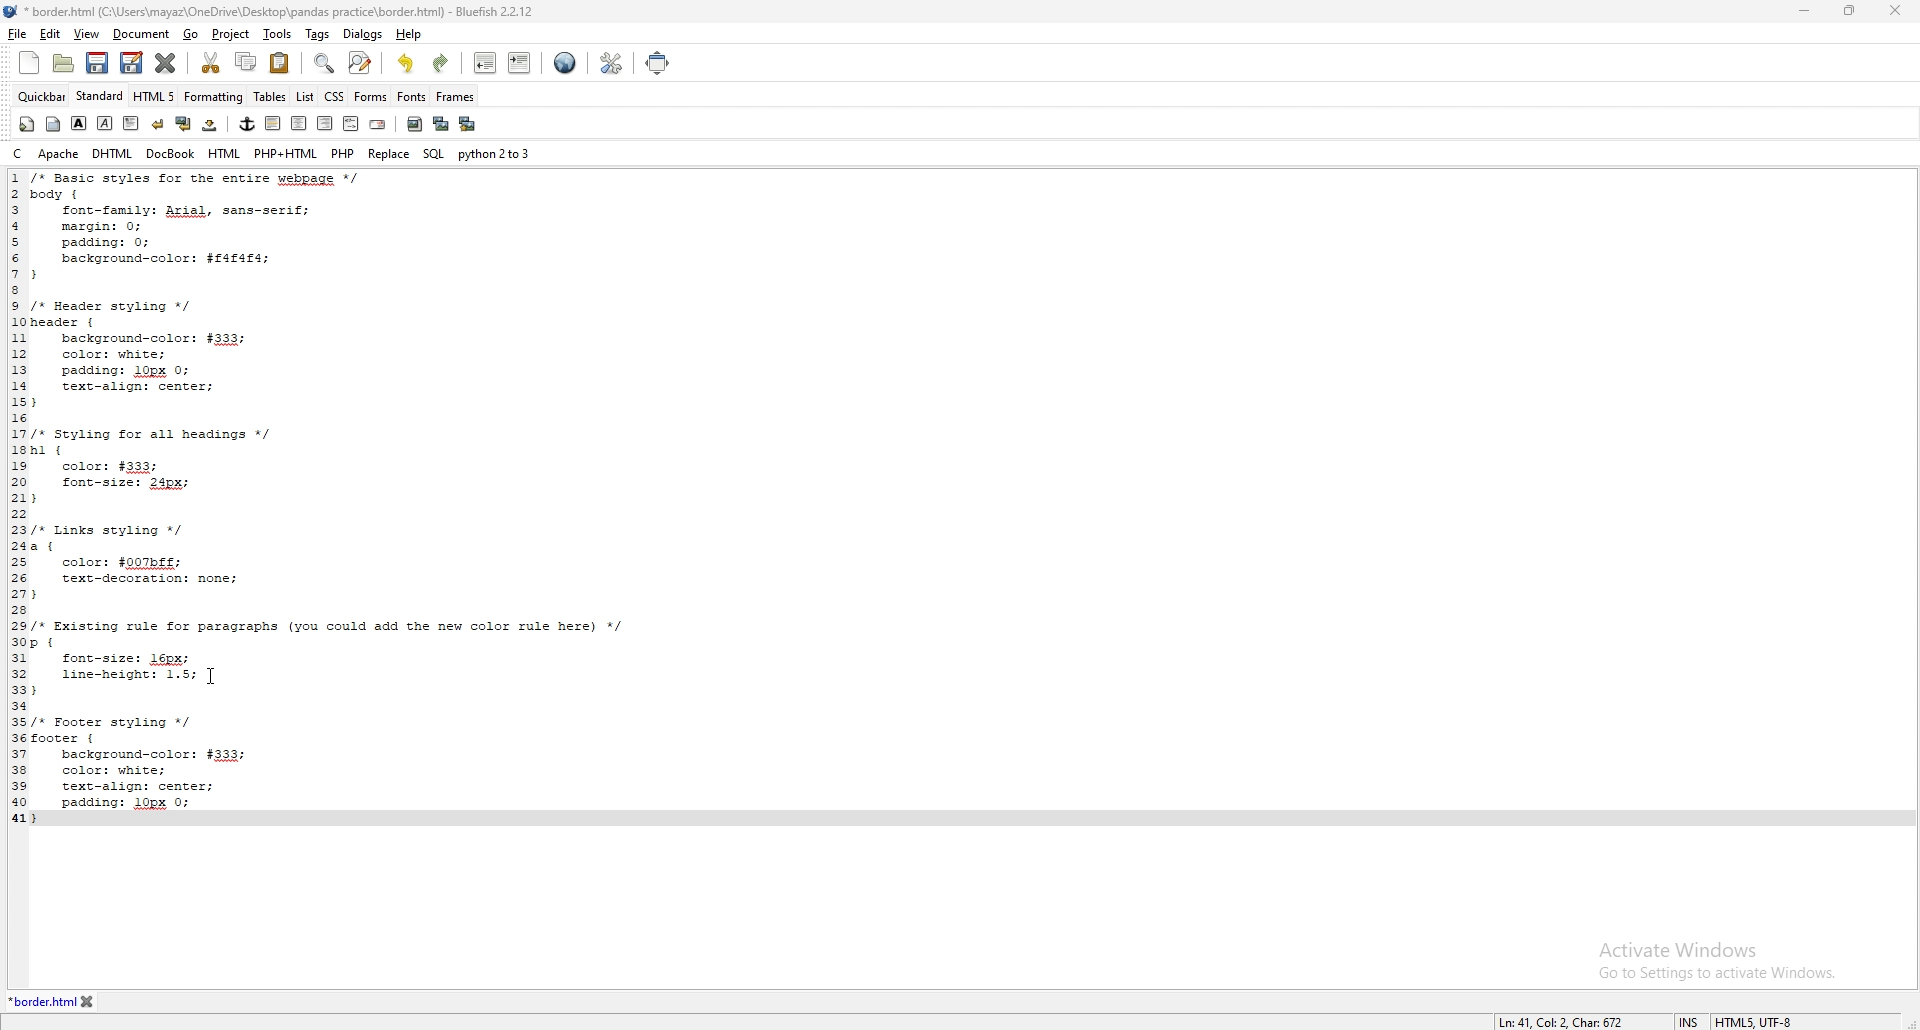  What do you see at coordinates (434, 153) in the screenshot?
I see `sql` at bounding box center [434, 153].